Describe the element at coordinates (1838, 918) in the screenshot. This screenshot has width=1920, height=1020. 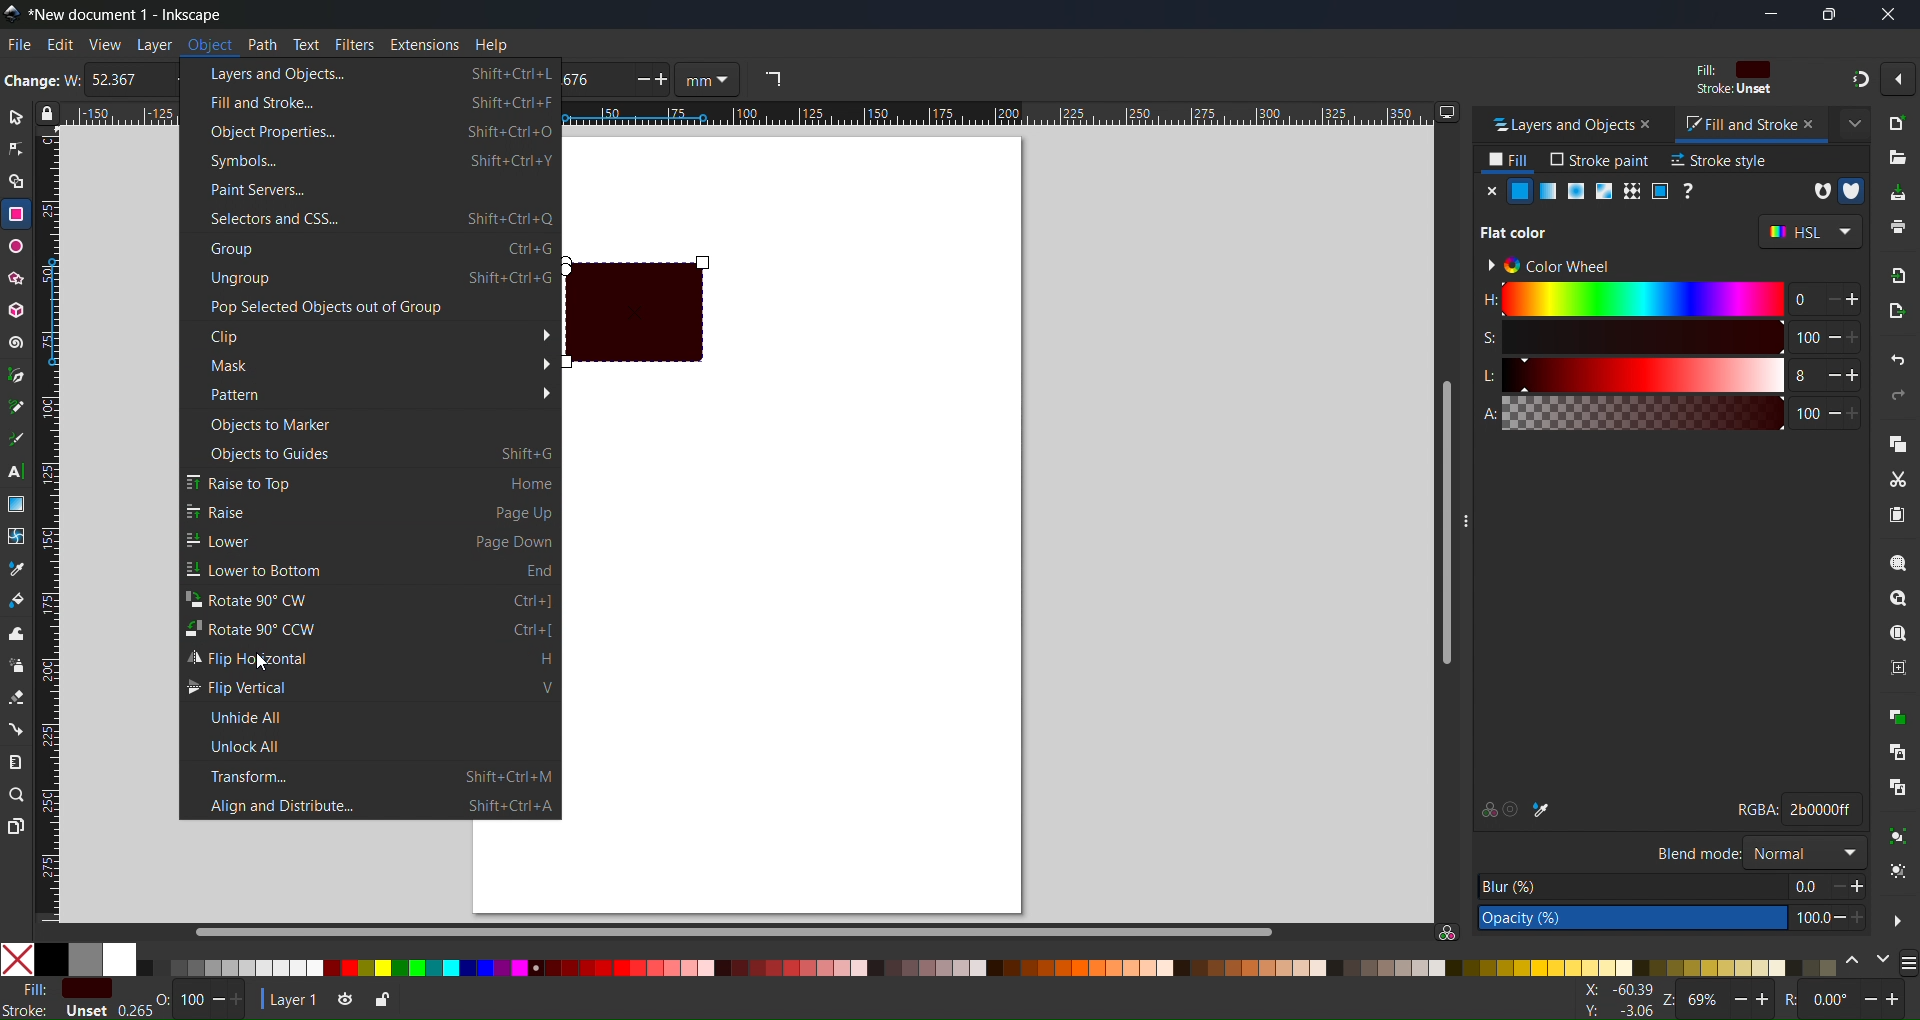
I see `decrease opacity` at that location.